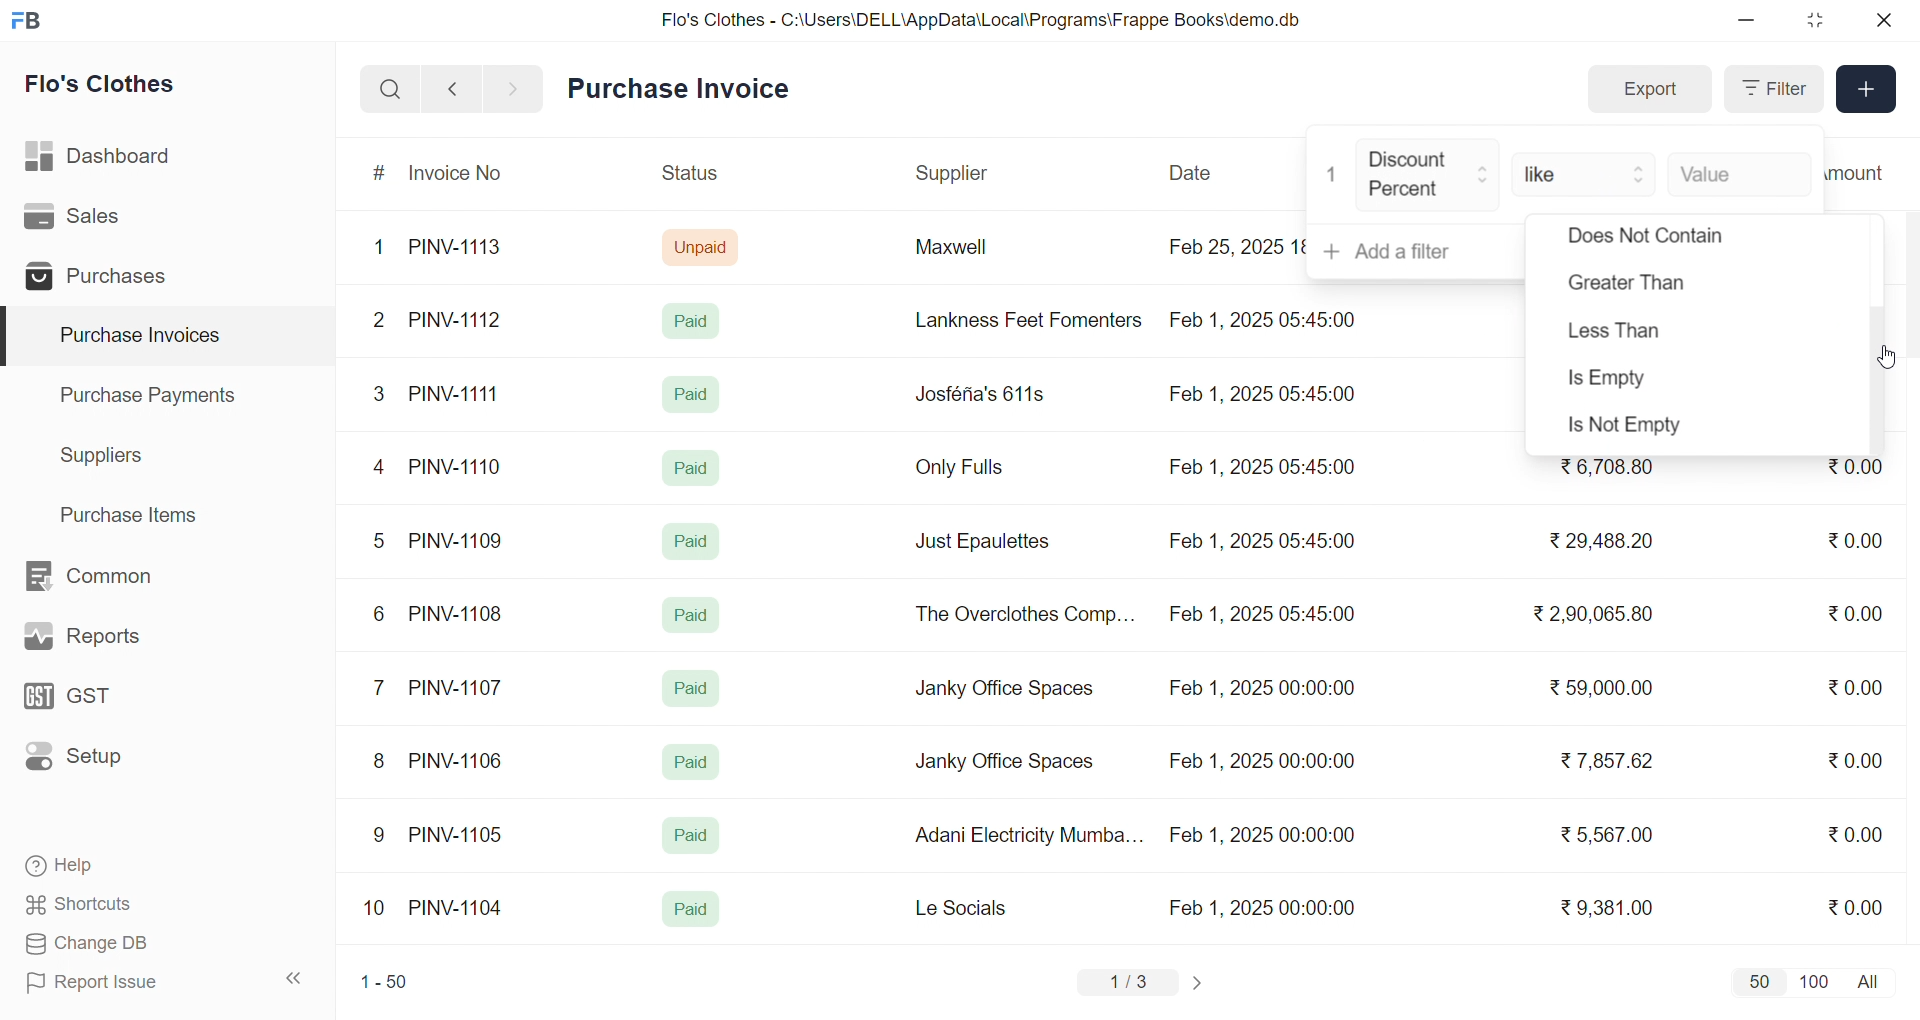 This screenshot has height=1020, width=1920. I want to click on GST, so click(104, 702).